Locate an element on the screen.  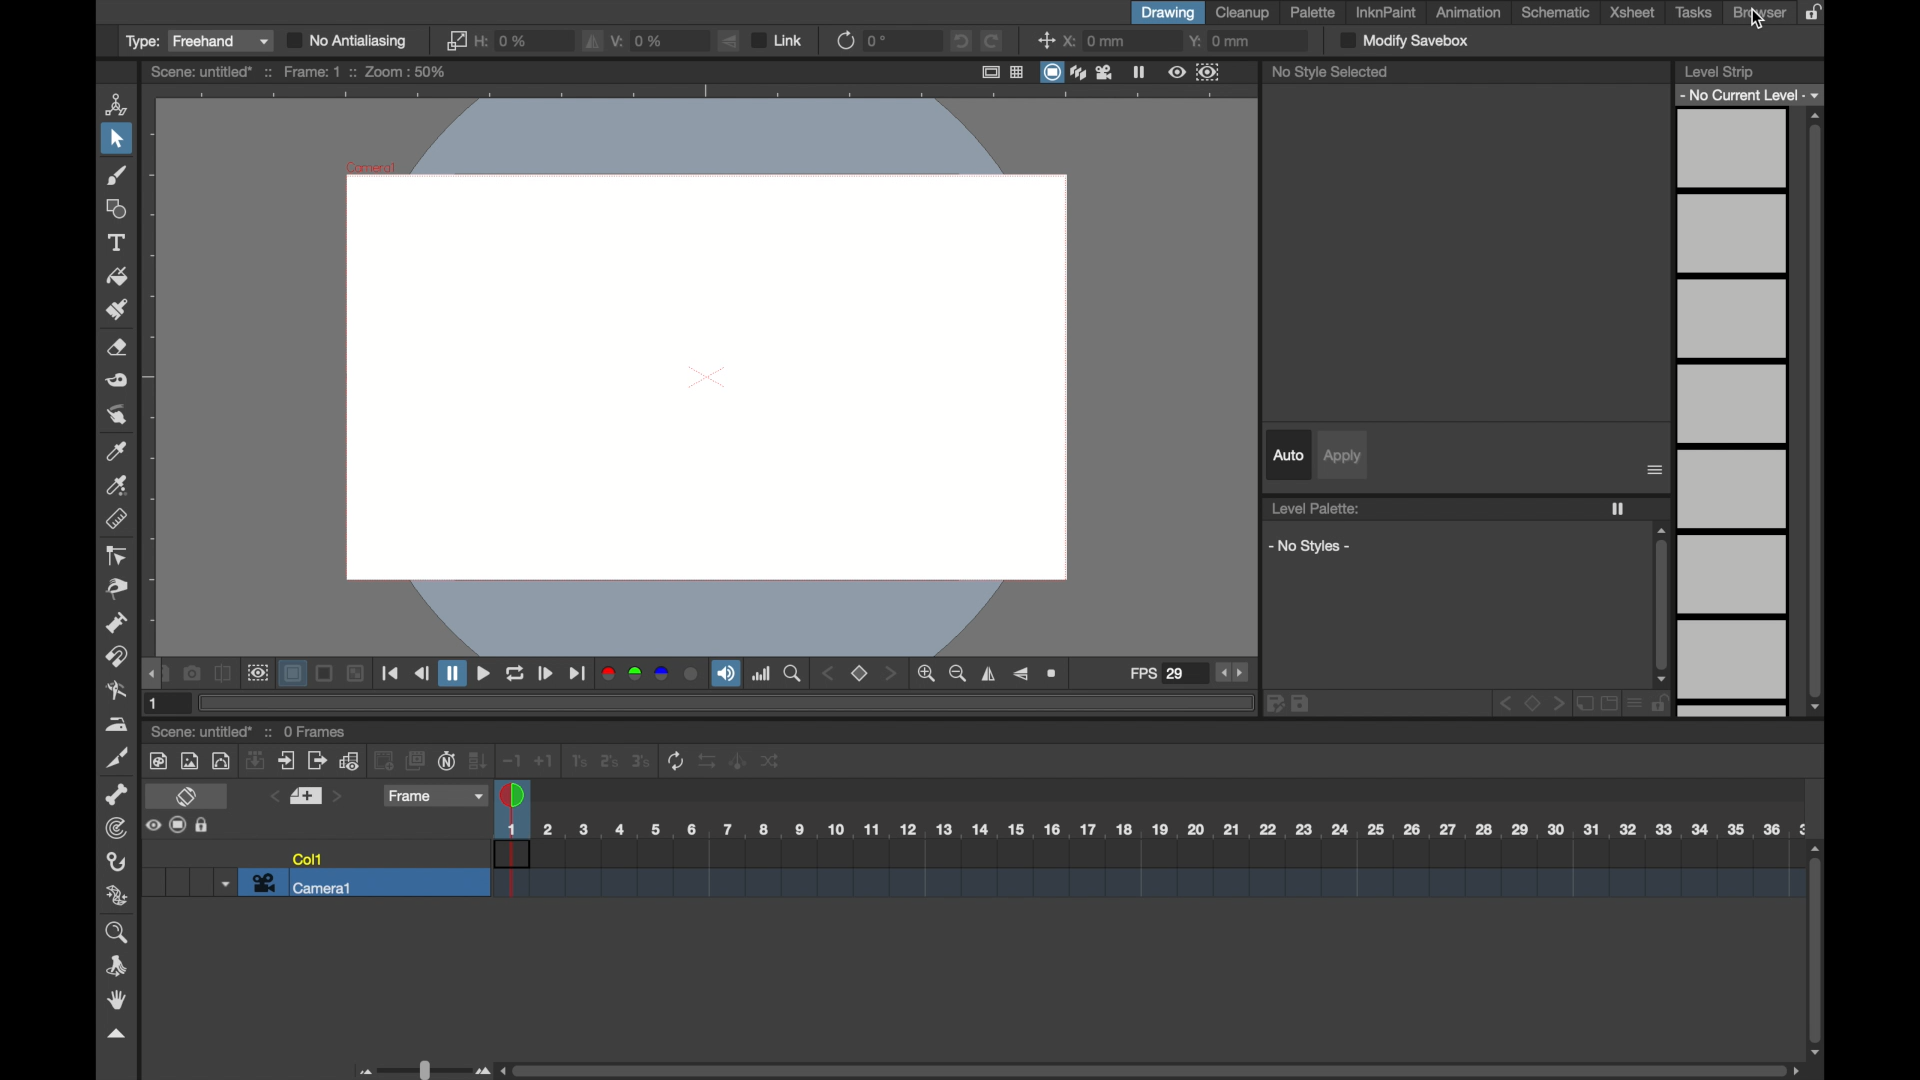
change is located at coordinates (776, 761).